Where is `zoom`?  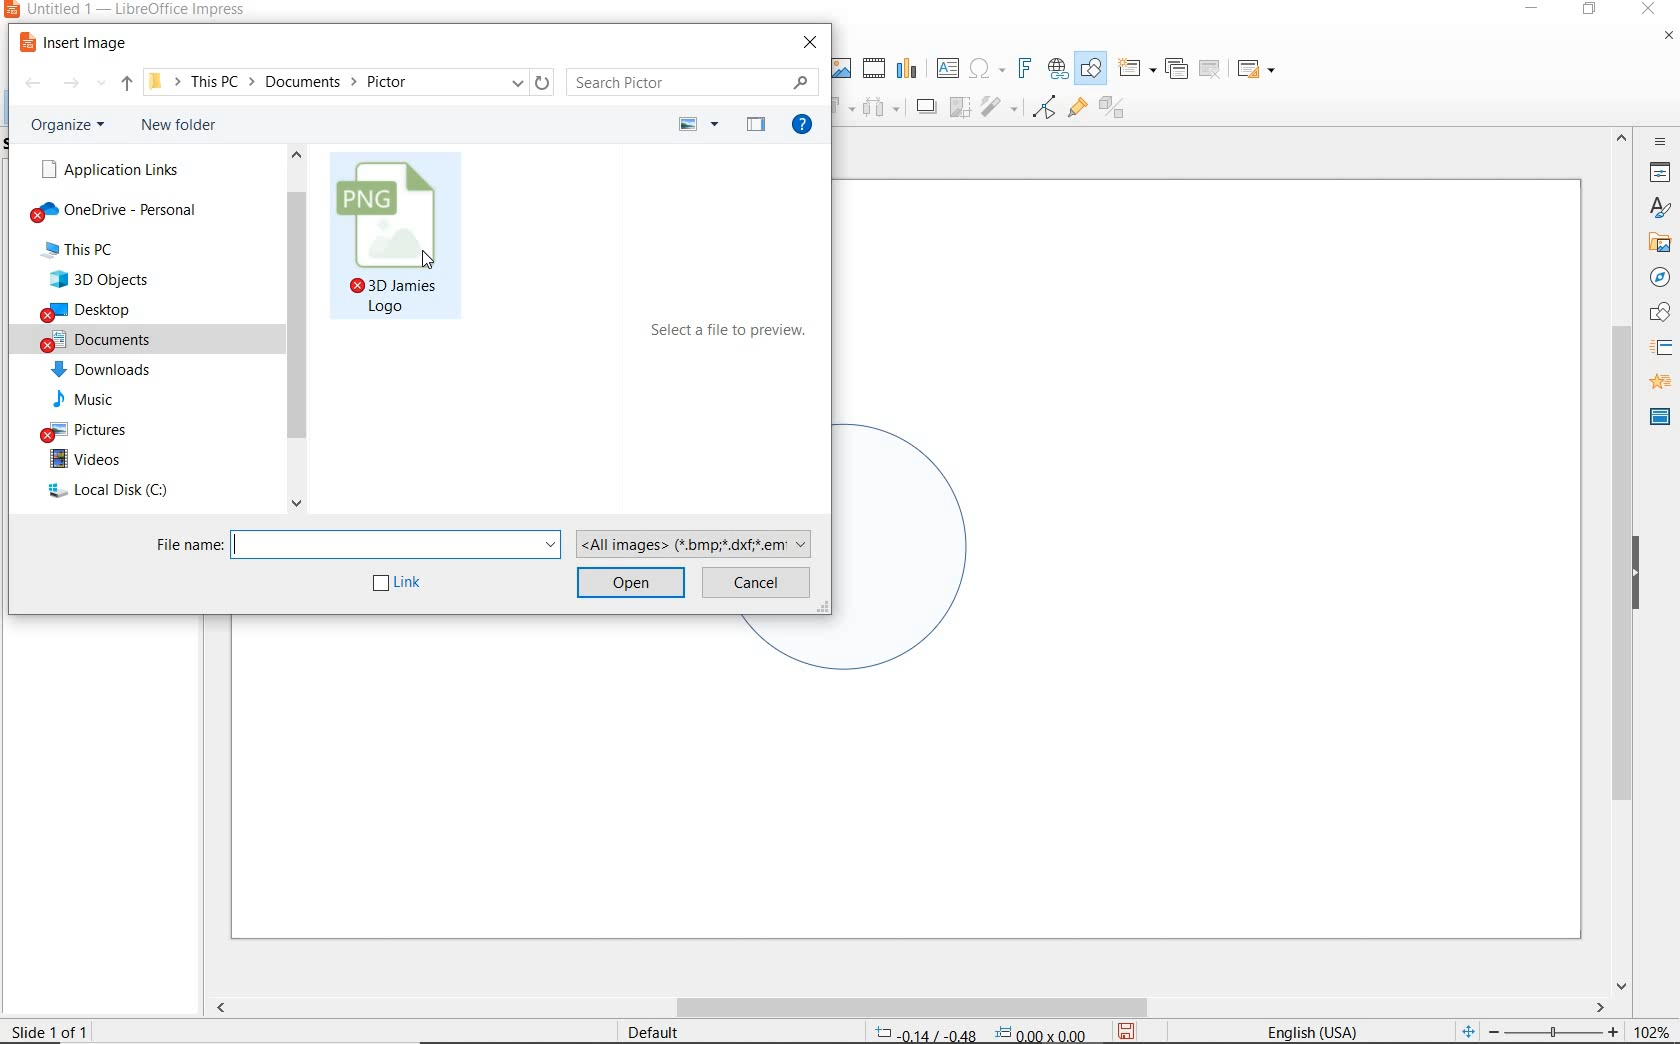 zoom is located at coordinates (1559, 1032).